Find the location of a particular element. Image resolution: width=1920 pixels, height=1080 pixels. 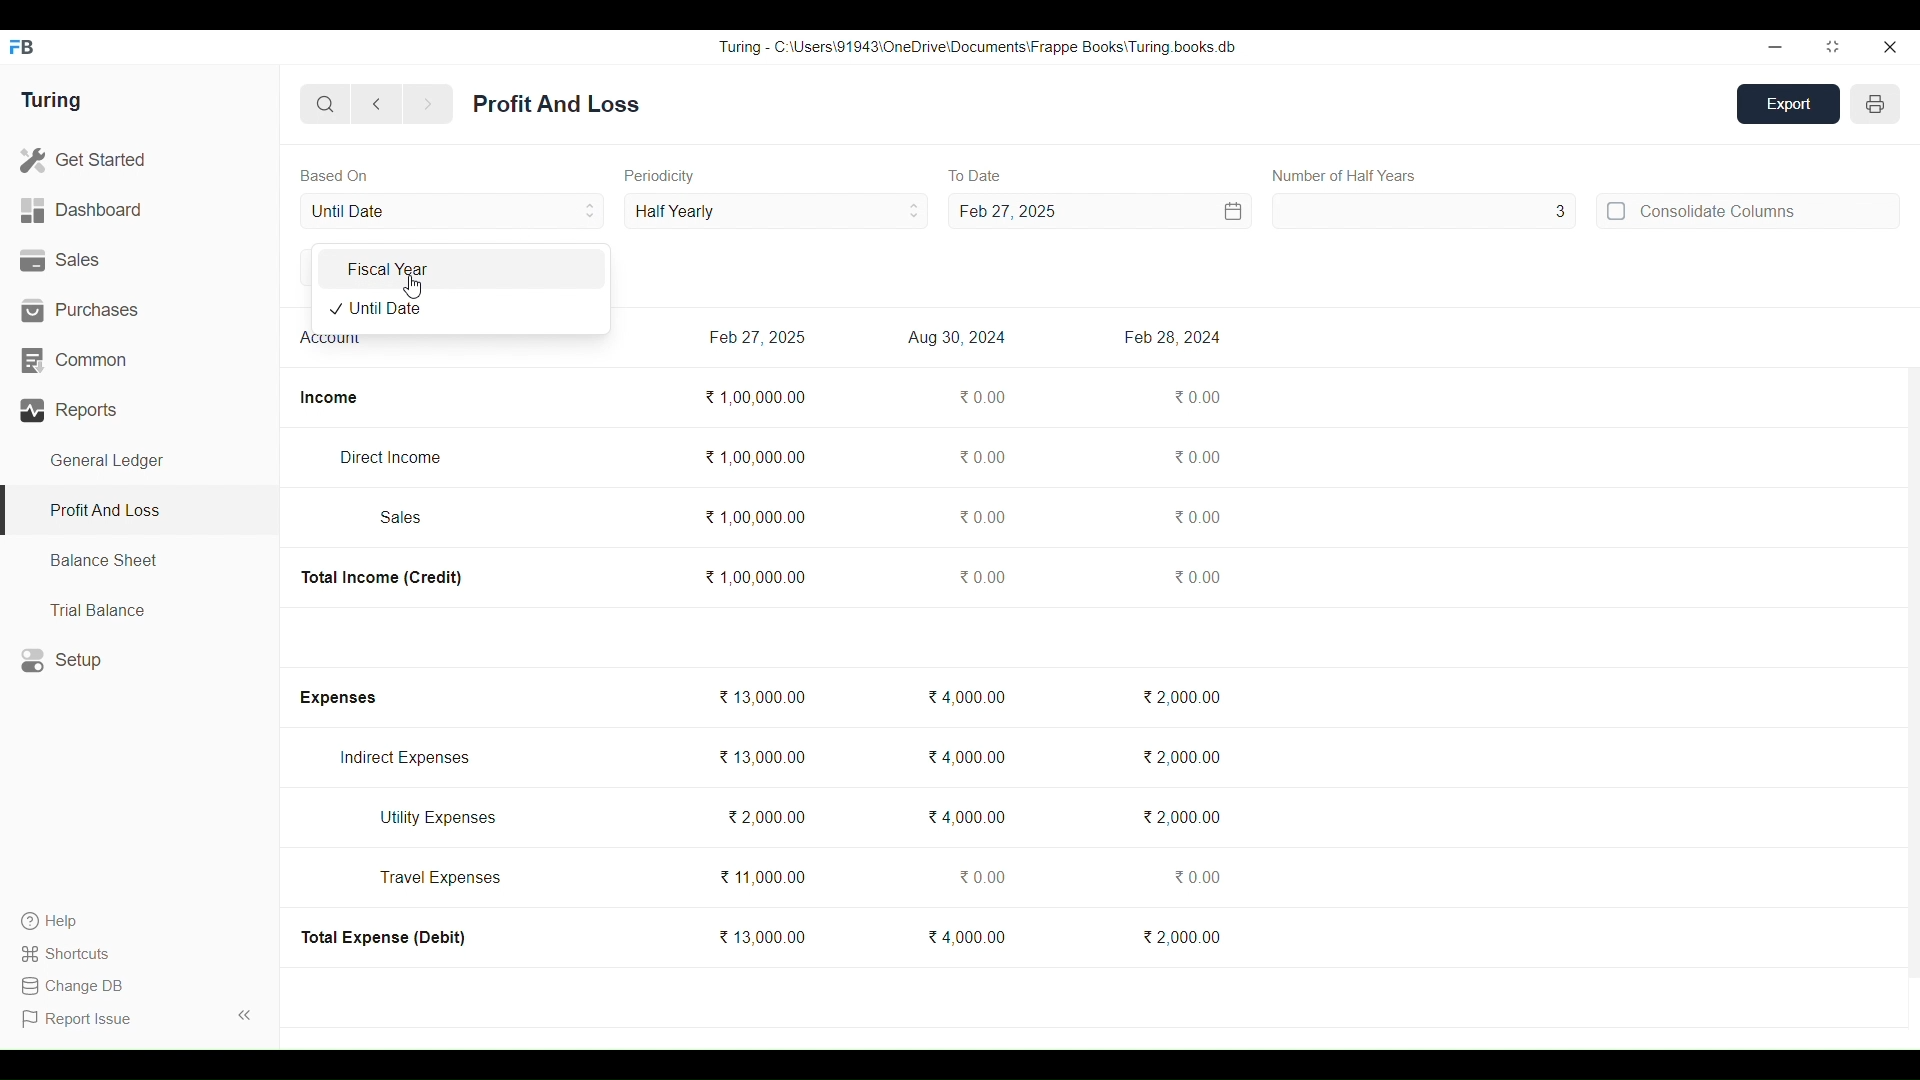

Frappe Books logo is located at coordinates (21, 47).